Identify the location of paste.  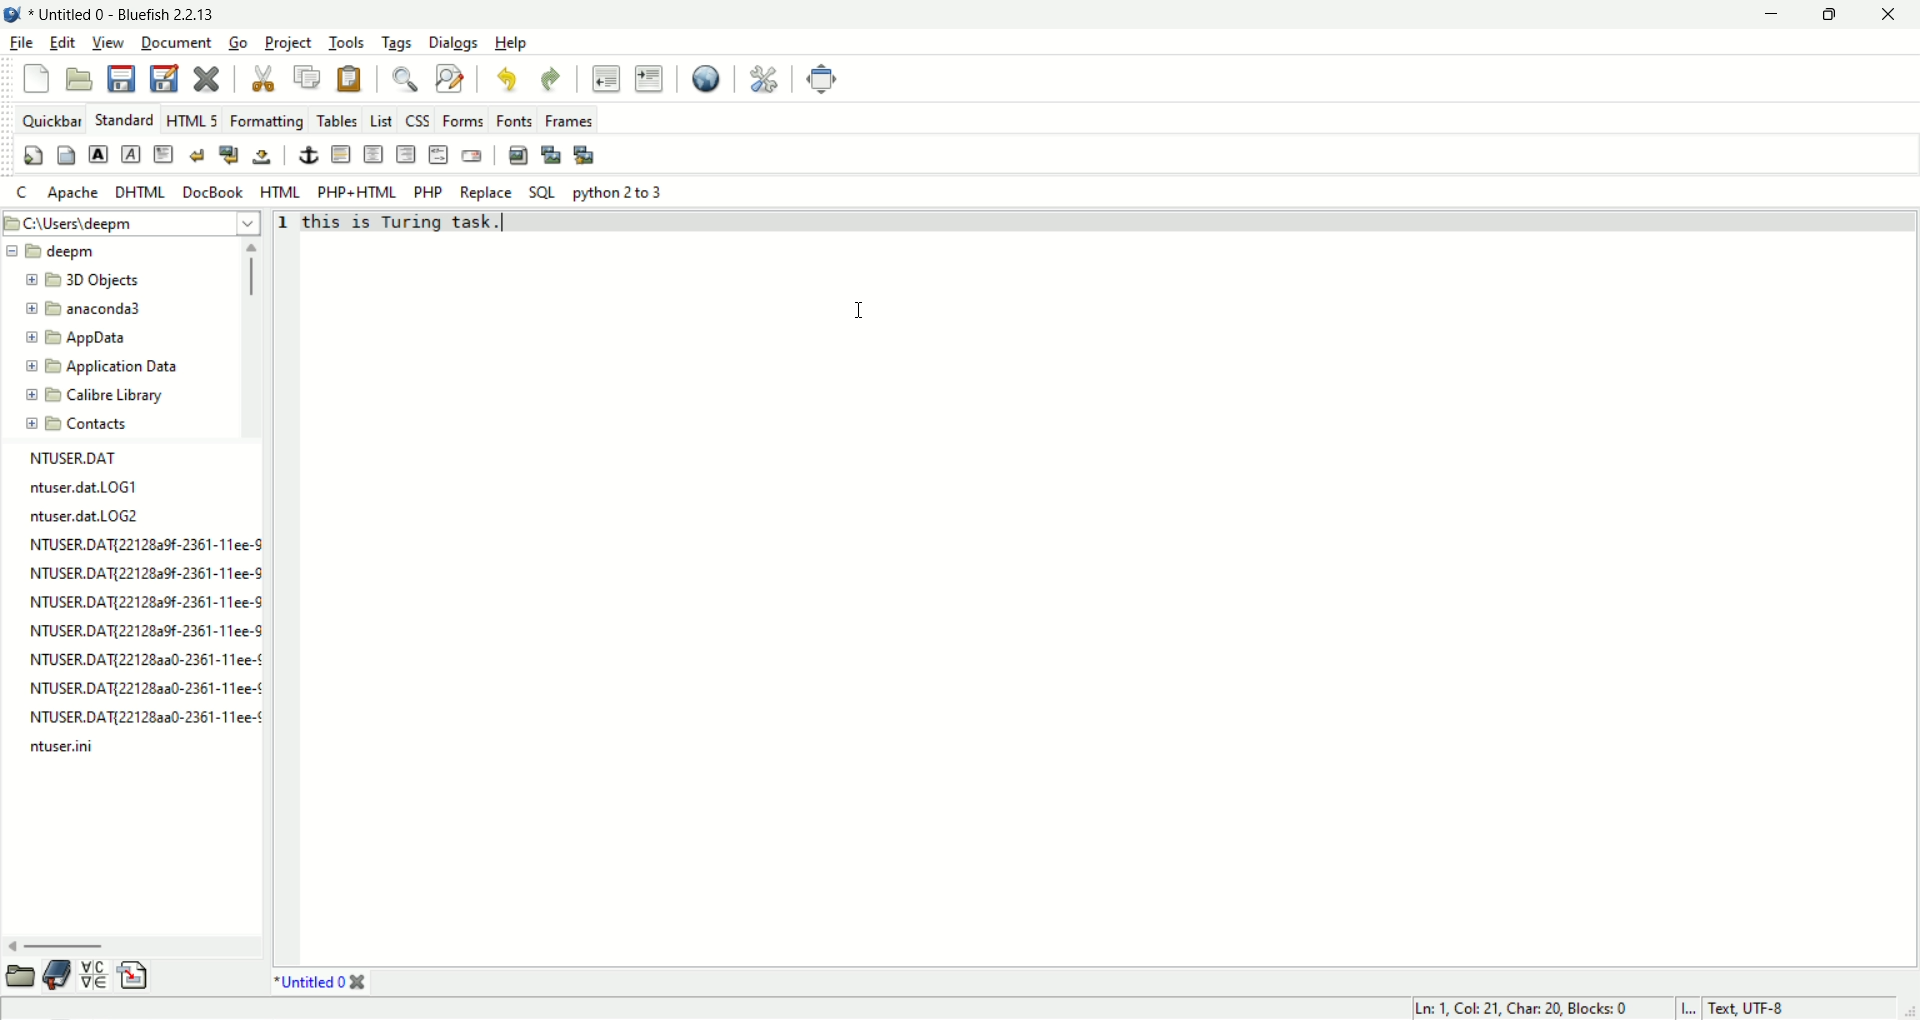
(349, 80).